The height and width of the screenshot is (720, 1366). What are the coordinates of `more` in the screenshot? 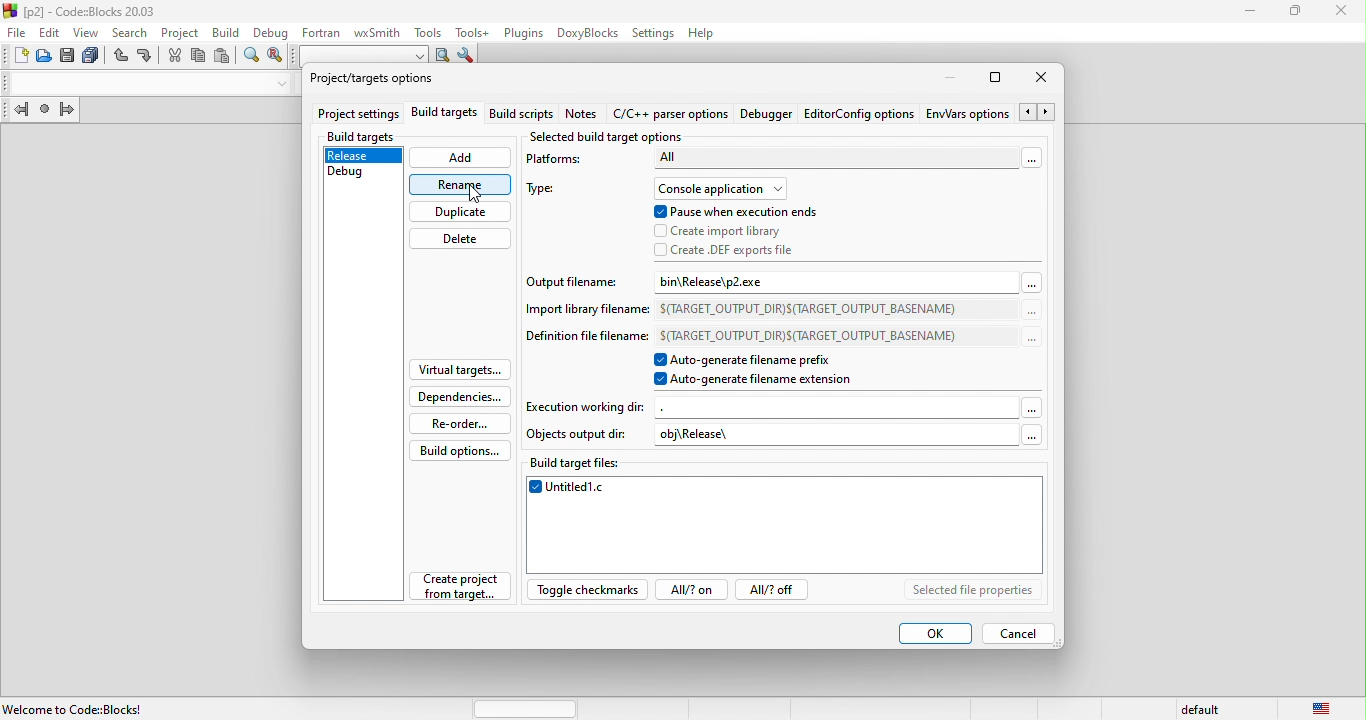 It's located at (1031, 312).